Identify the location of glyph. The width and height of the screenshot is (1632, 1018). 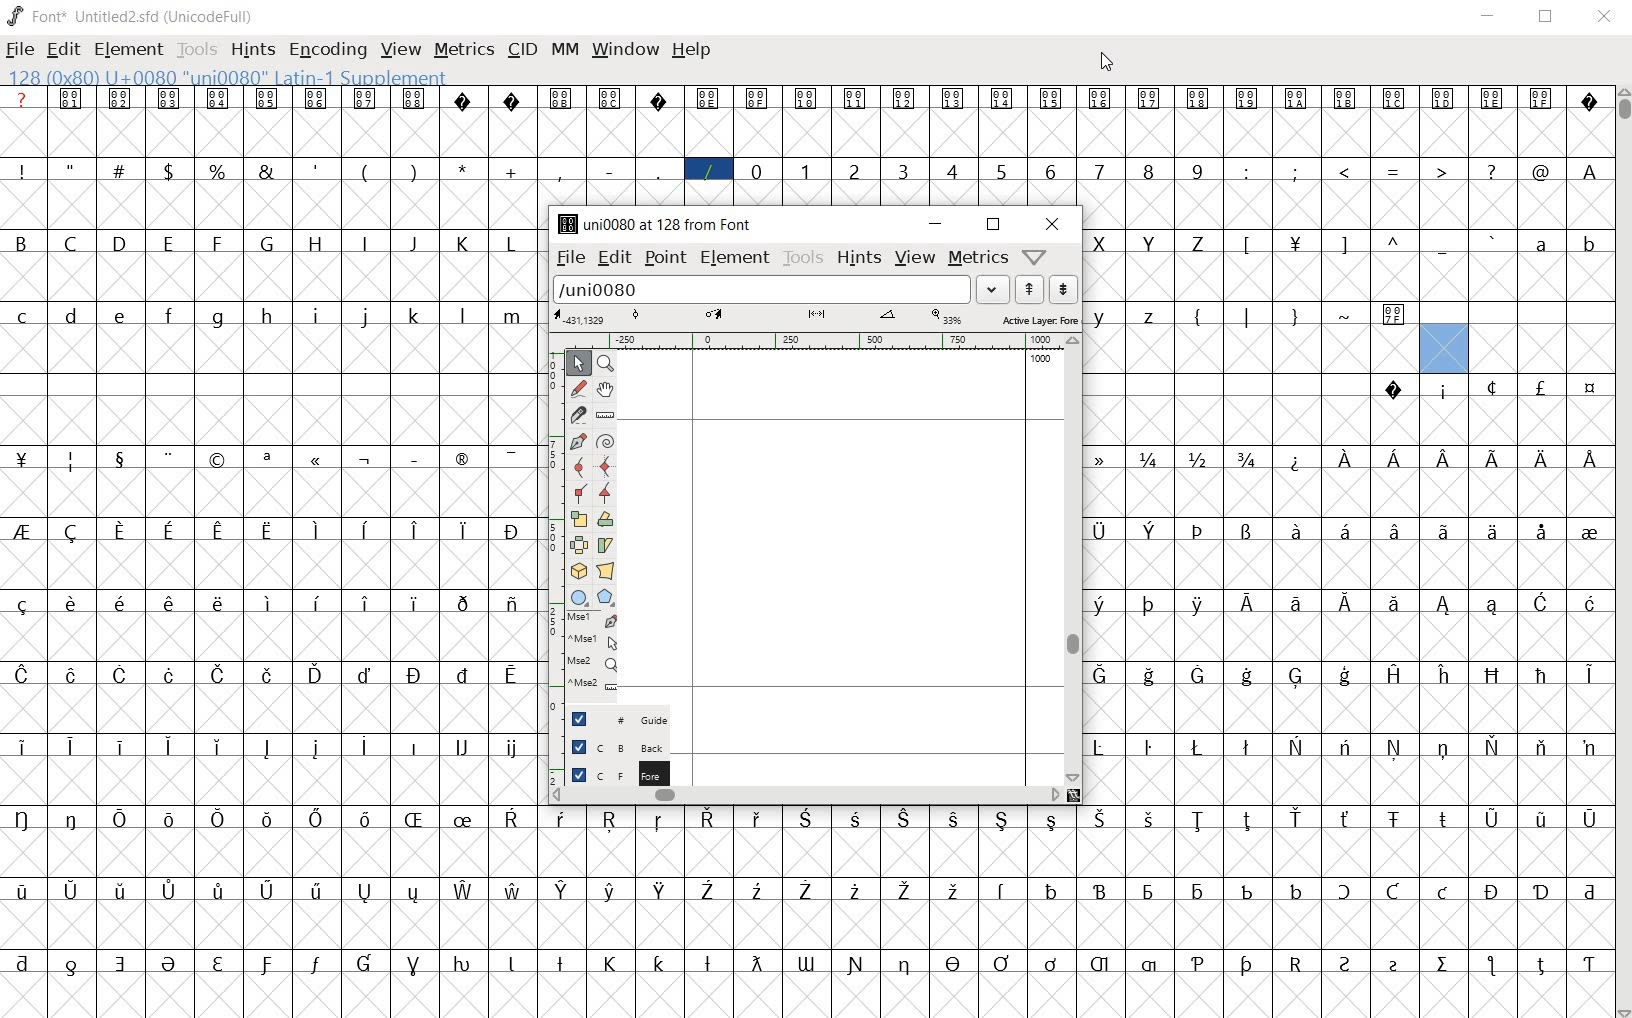
(1492, 820).